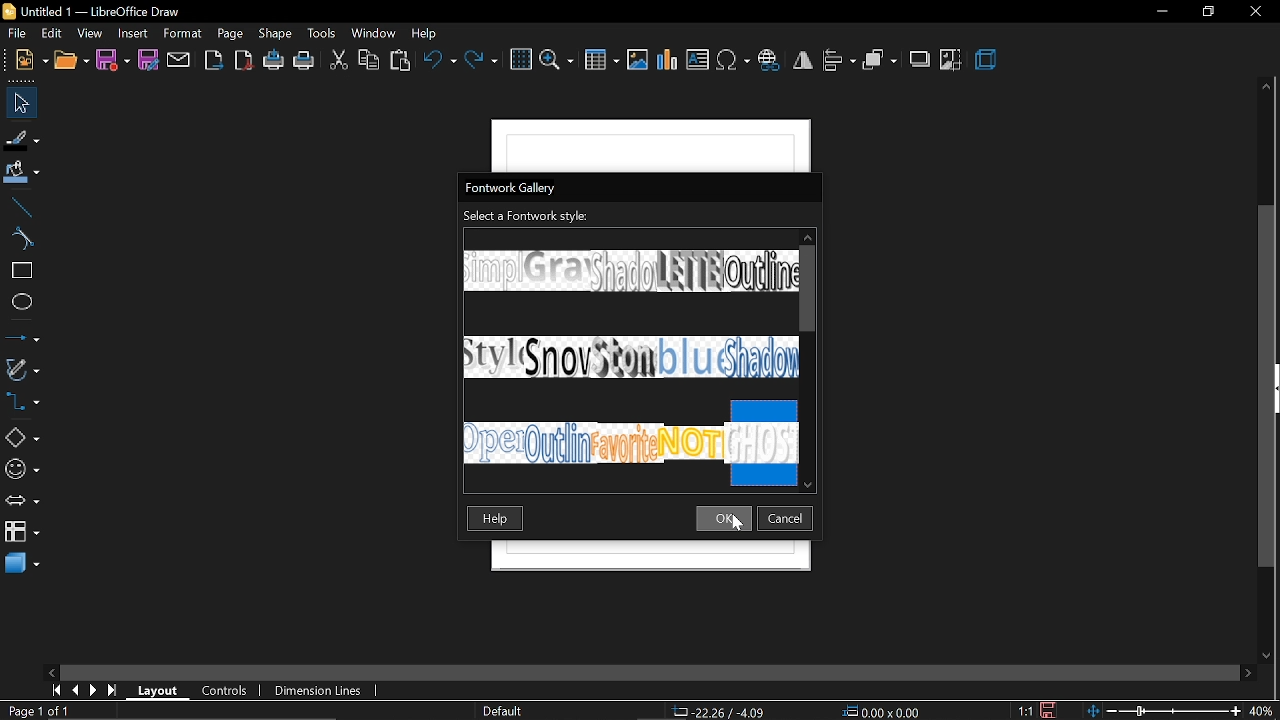 The image size is (1280, 720). Describe the element at coordinates (809, 287) in the screenshot. I see `vertical scrollbar` at that location.